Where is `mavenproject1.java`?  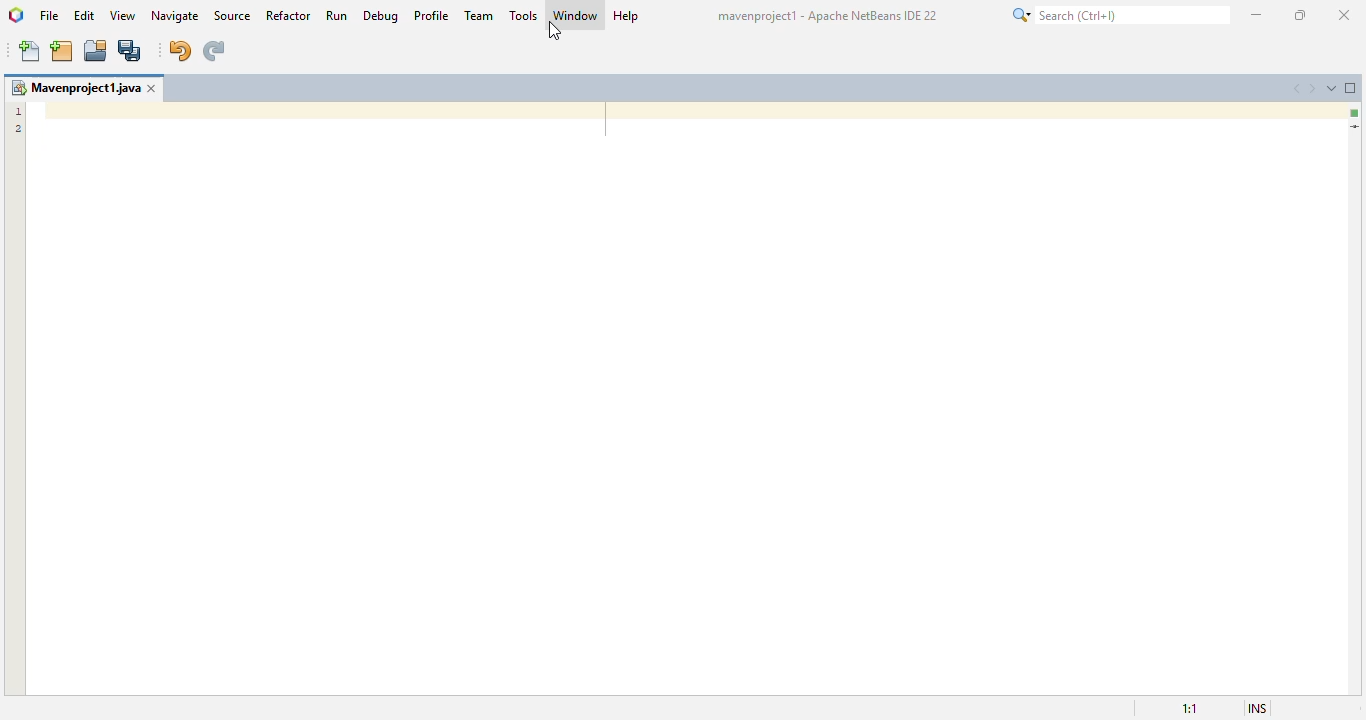
mavenproject1.java is located at coordinates (75, 87).